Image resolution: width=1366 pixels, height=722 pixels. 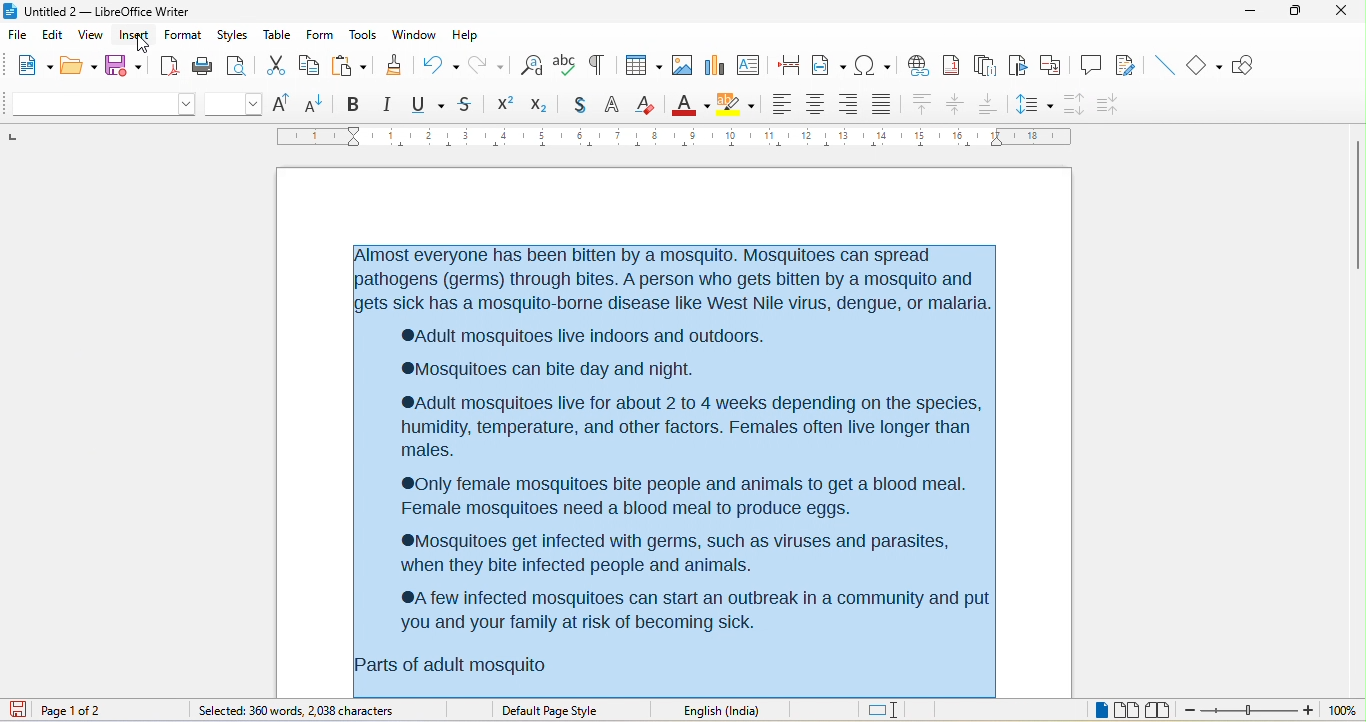 What do you see at coordinates (829, 65) in the screenshot?
I see `field` at bounding box center [829, 65].